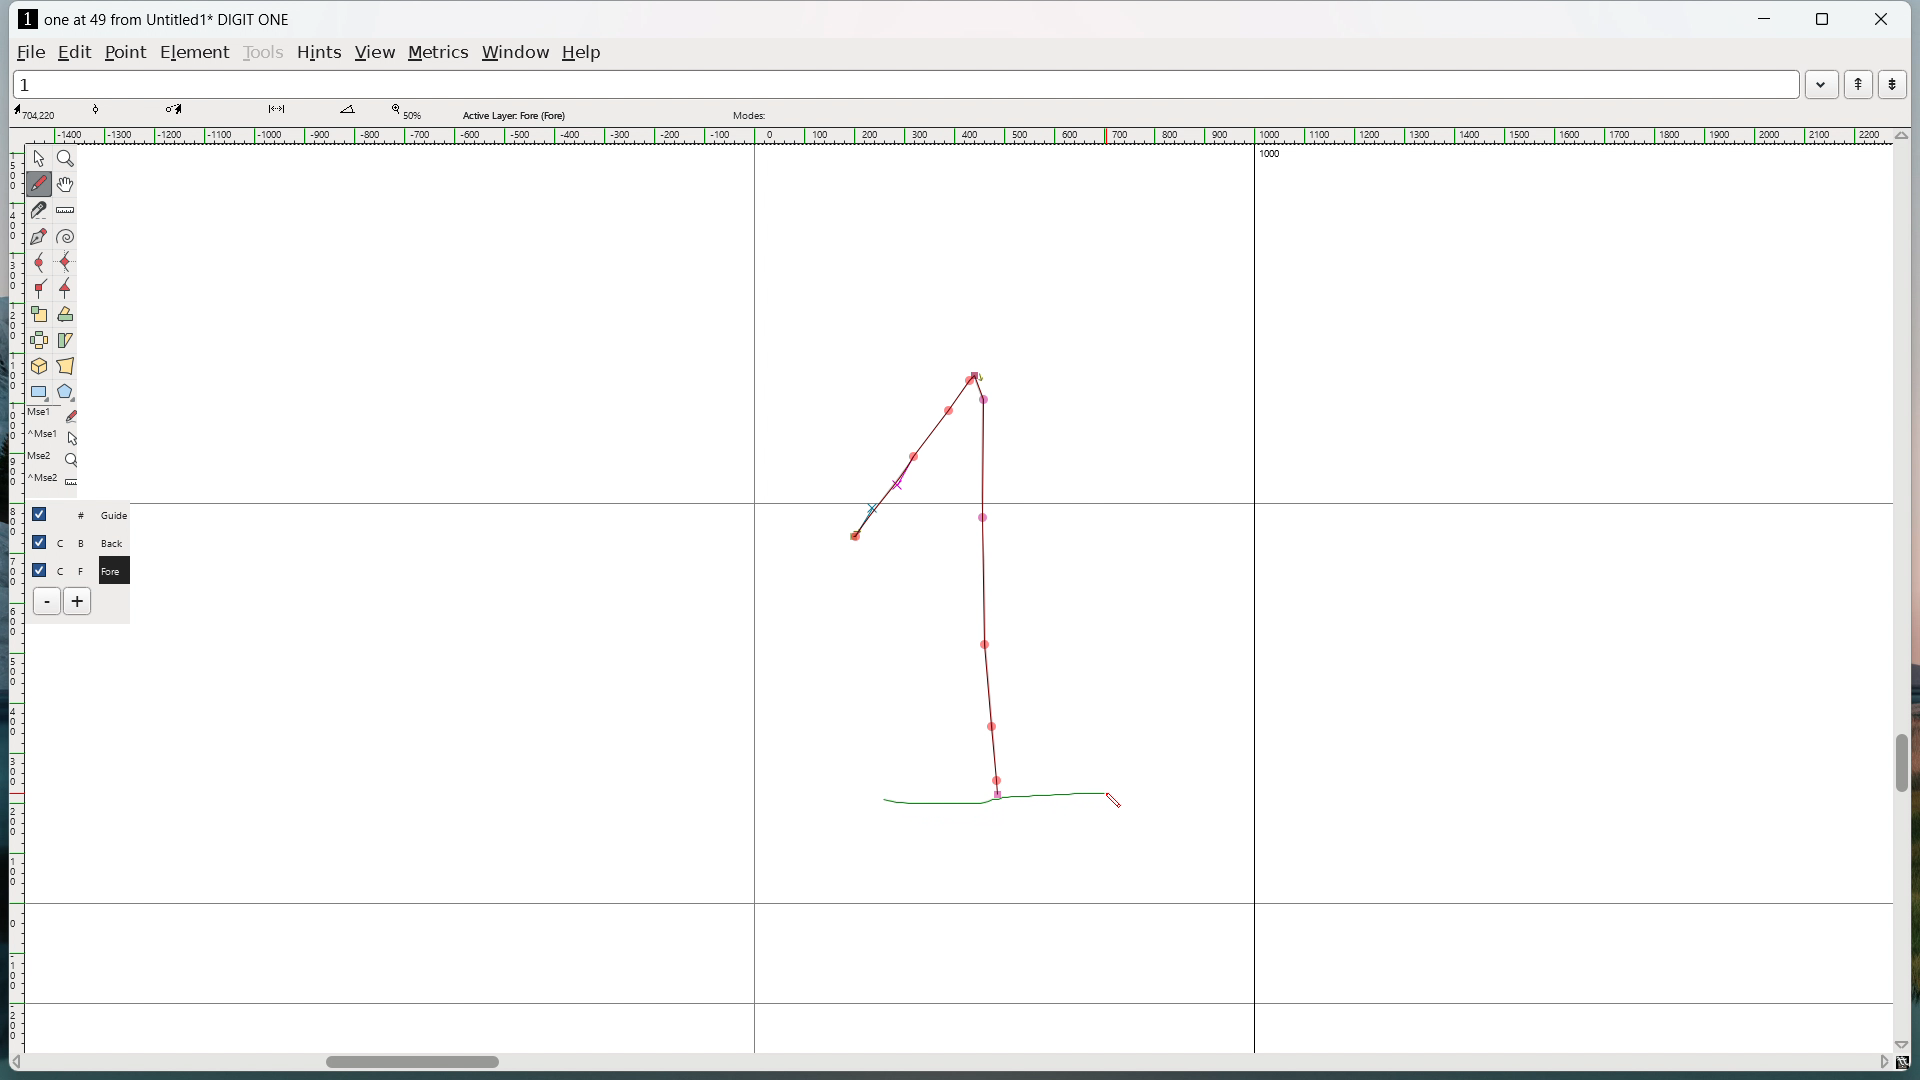  Describe the element at coordinates (515, 113) in the screenshot. I see `Active layer fore` at that location.